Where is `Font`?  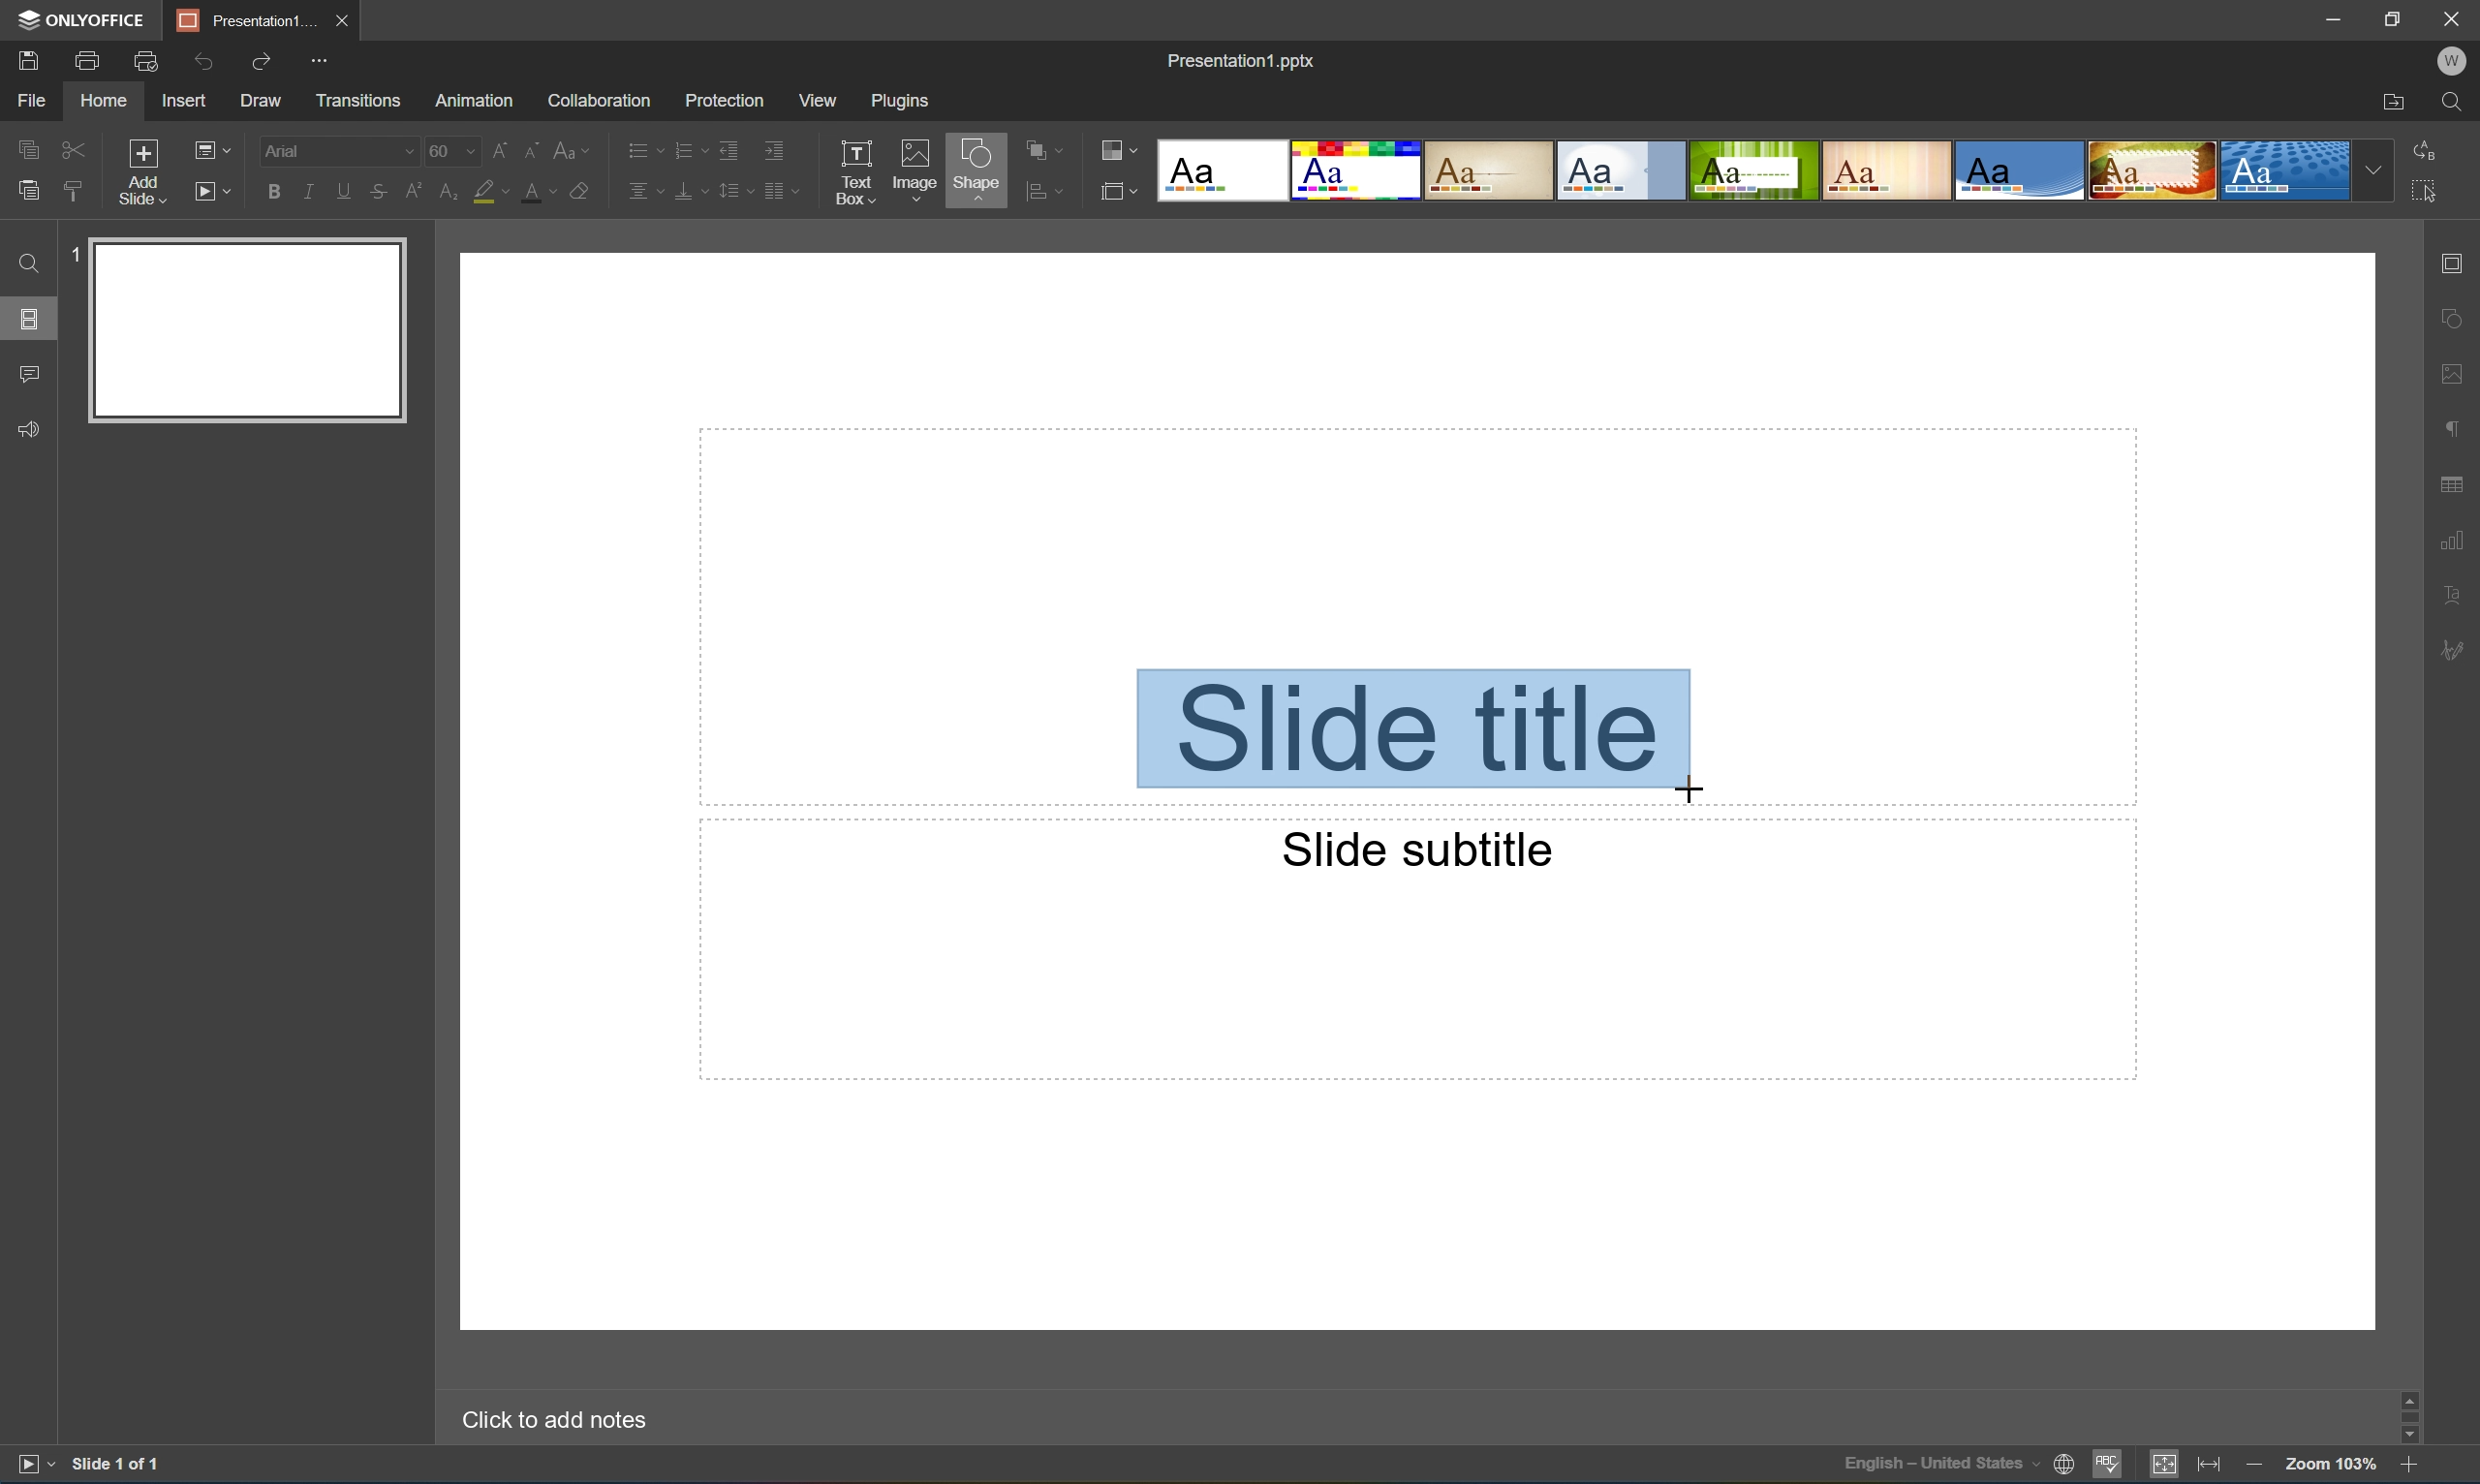
Font is located at coordinates (338, 151).